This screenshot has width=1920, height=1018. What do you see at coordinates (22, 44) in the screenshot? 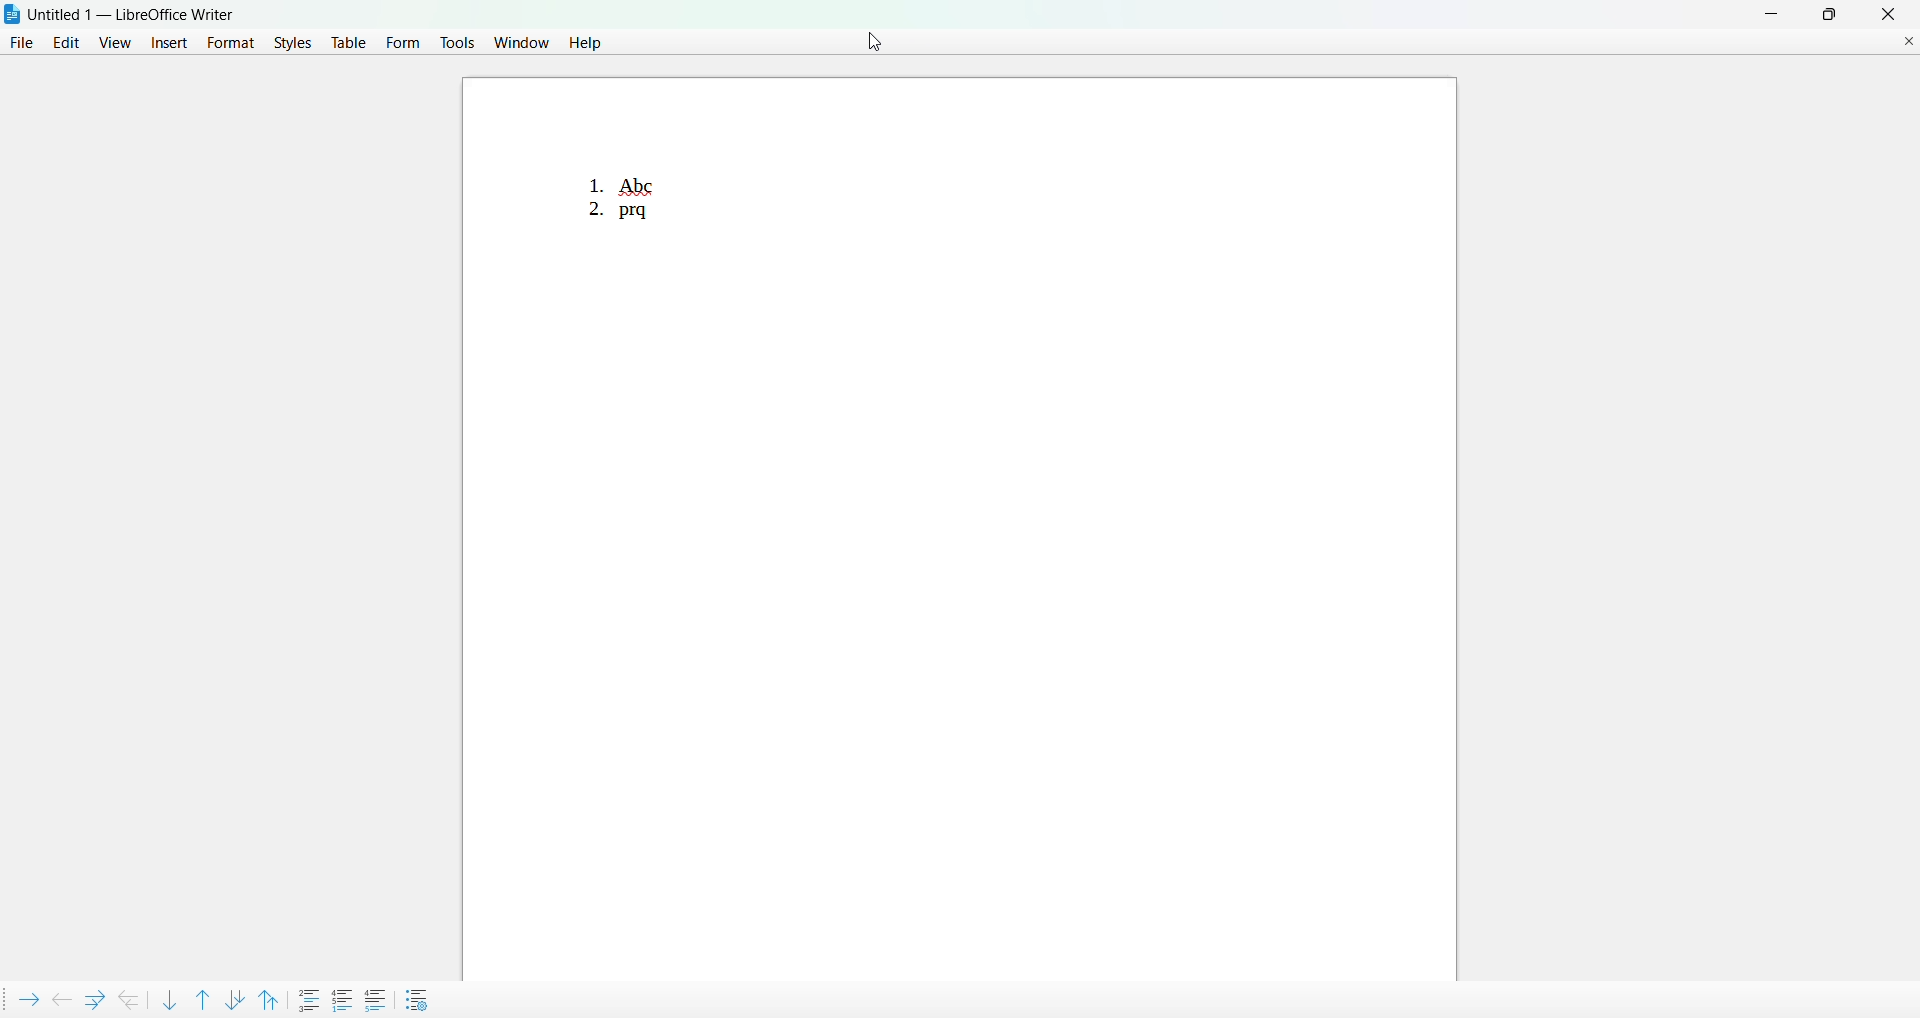
I see `file` at bounding box center [22, 44].